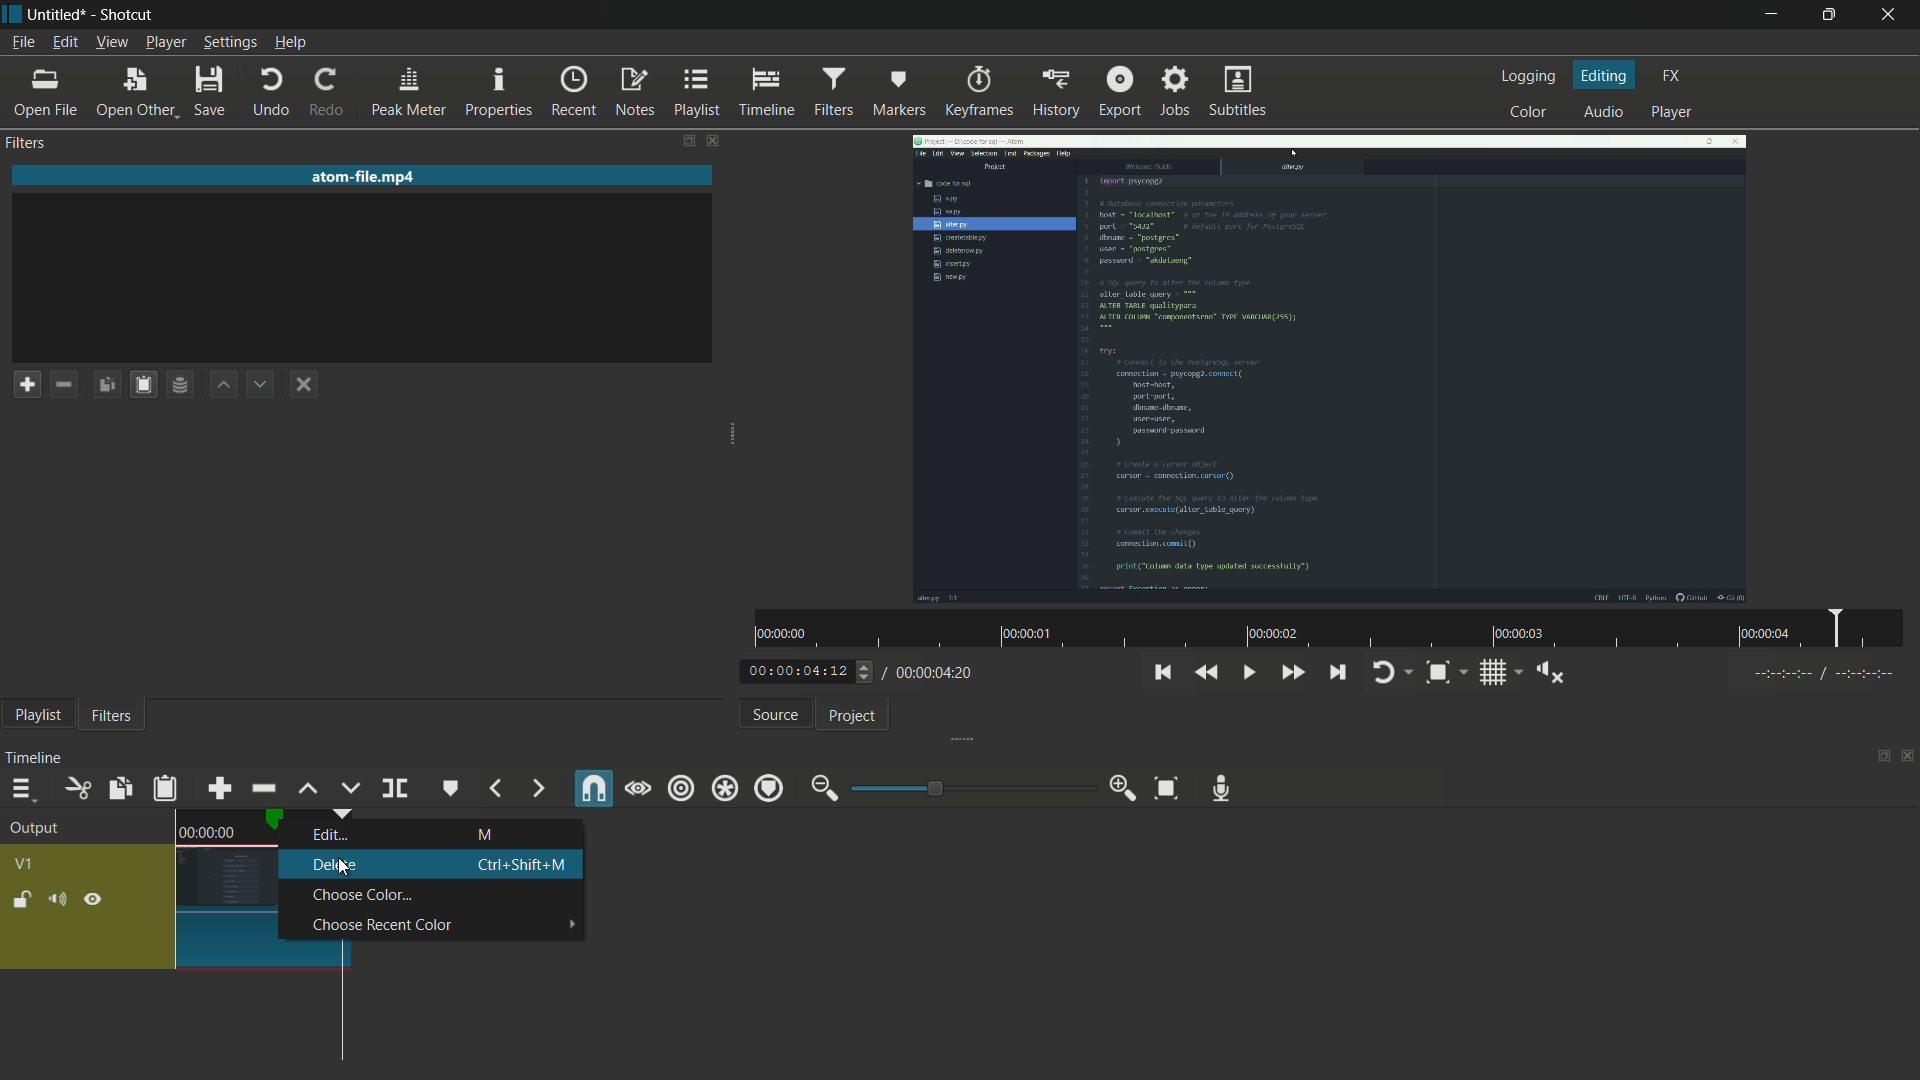 The height and width of the screenshot is (1080, 1920). What do you see at coordinates (207, 833) in the screenshot?
I see `time` at bounding box center [207, 833].